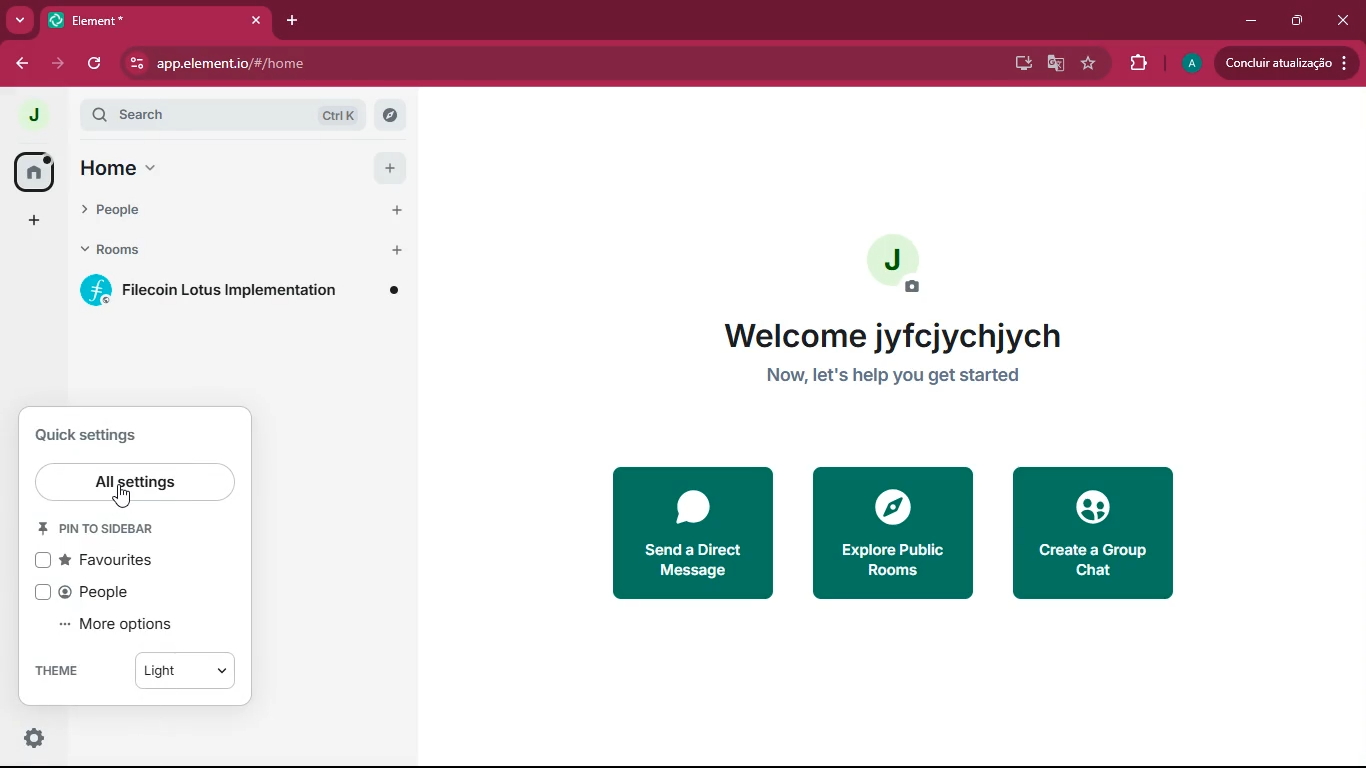 This screenshot has height=768, width=1366. What do you see at coordinates (114, 170) in the screenshot?
I see `home` at bounding box center [114, 170].